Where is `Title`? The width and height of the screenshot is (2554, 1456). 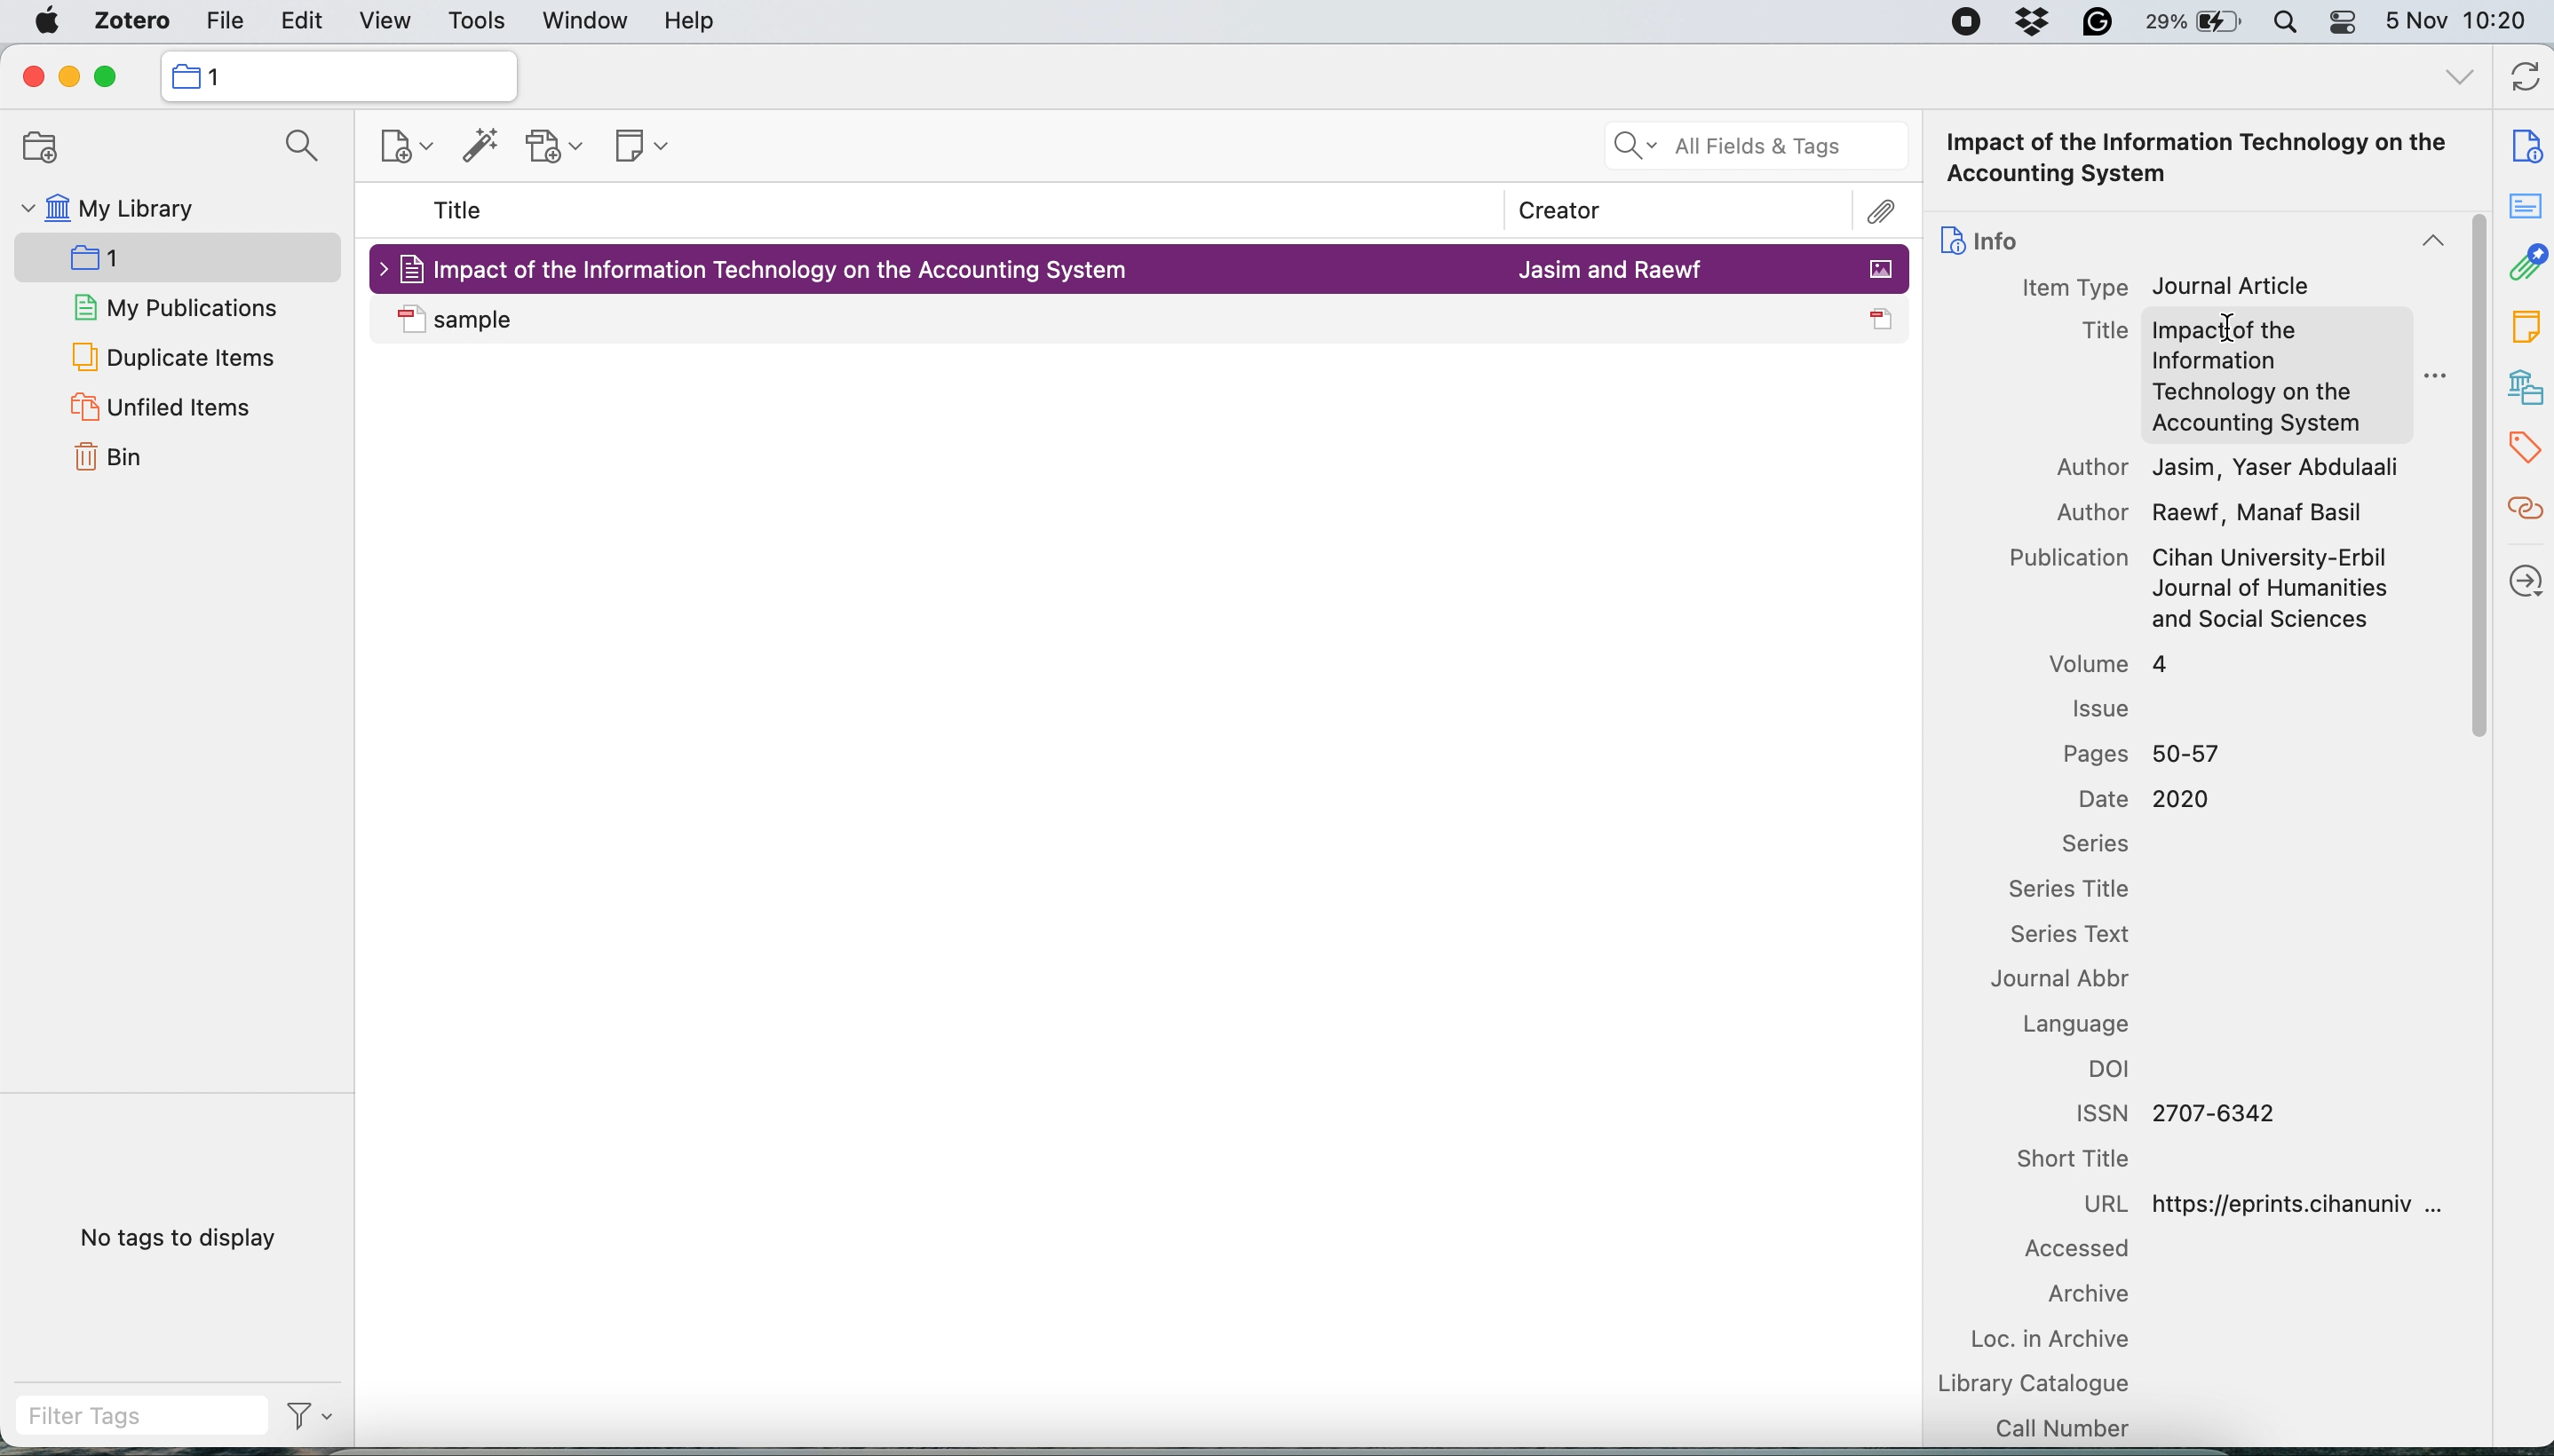
Title is located at coordinates (2106, 331).